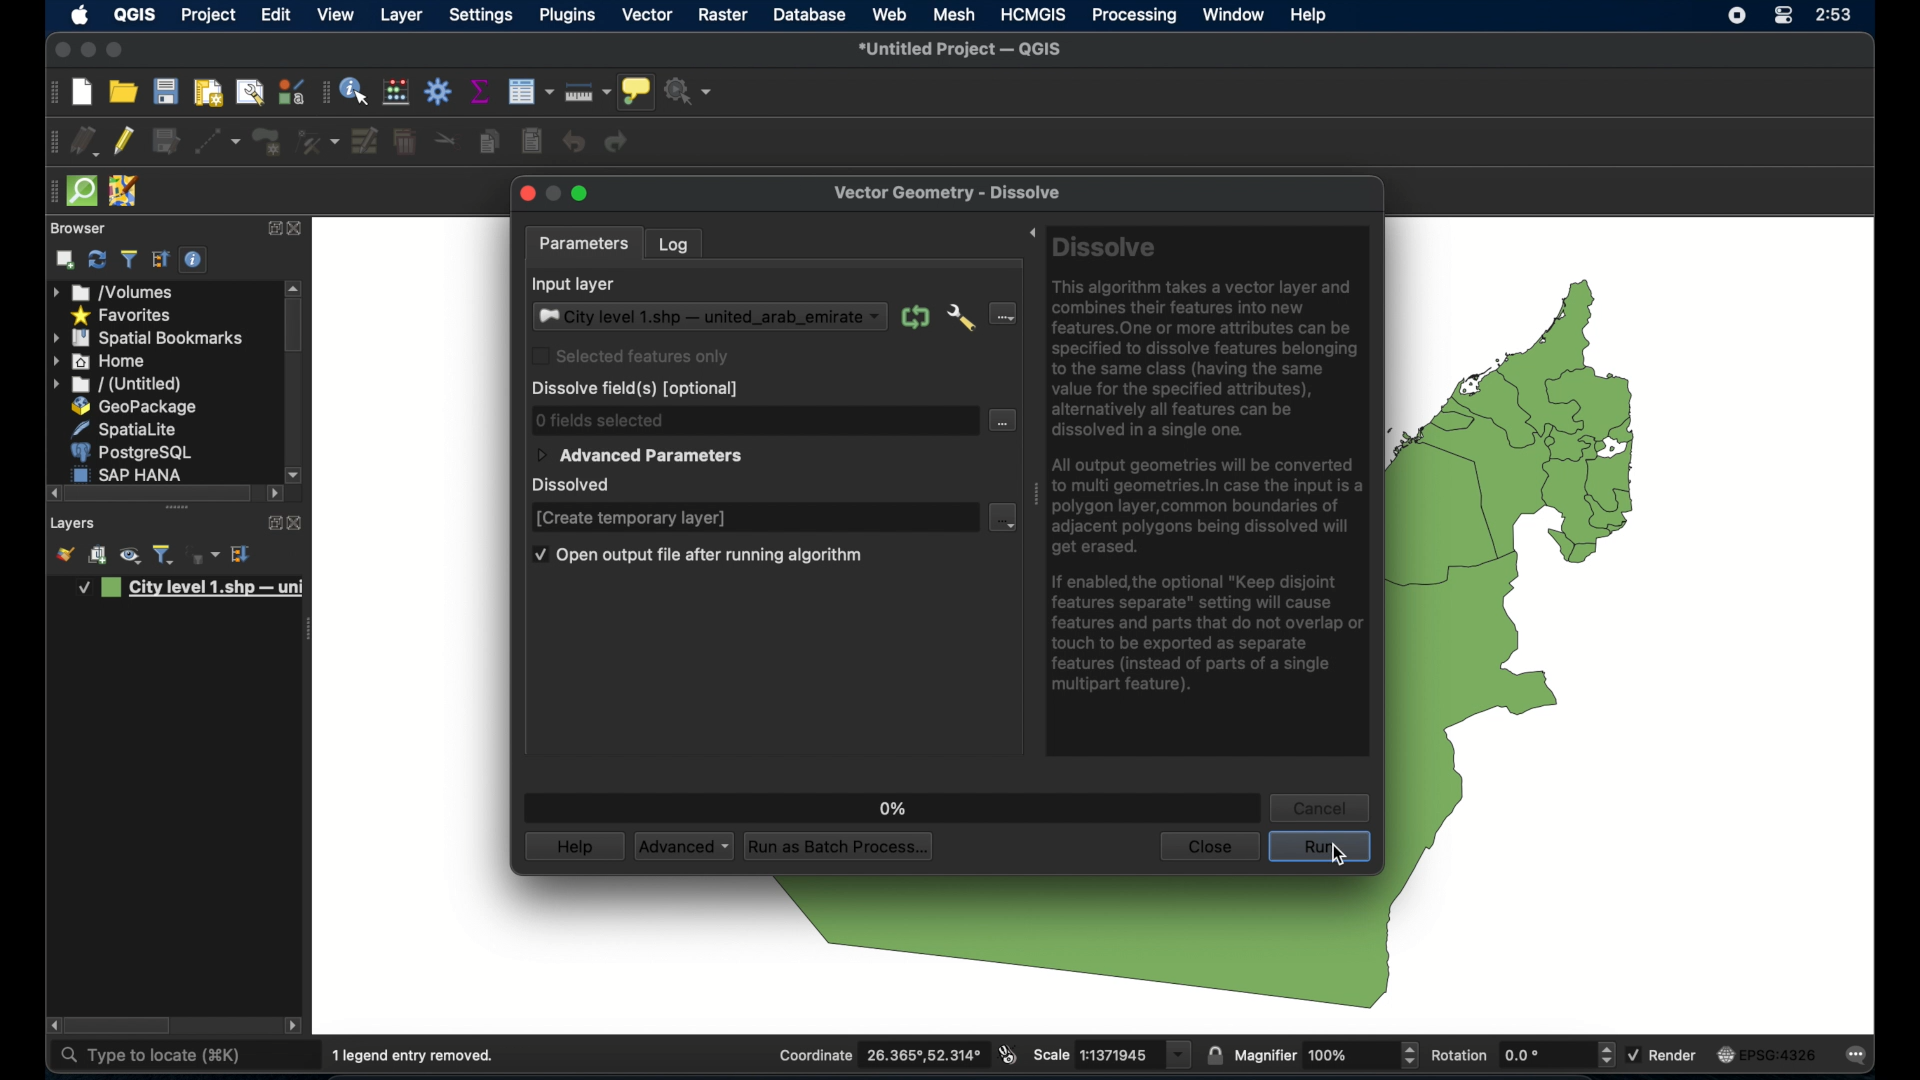 Image resolution: width=1920 pixels, height=1080 pixels. What do you see at coordinates (573, 142) in the screenshot?
I see `undo` at bounding box center [573, 142].